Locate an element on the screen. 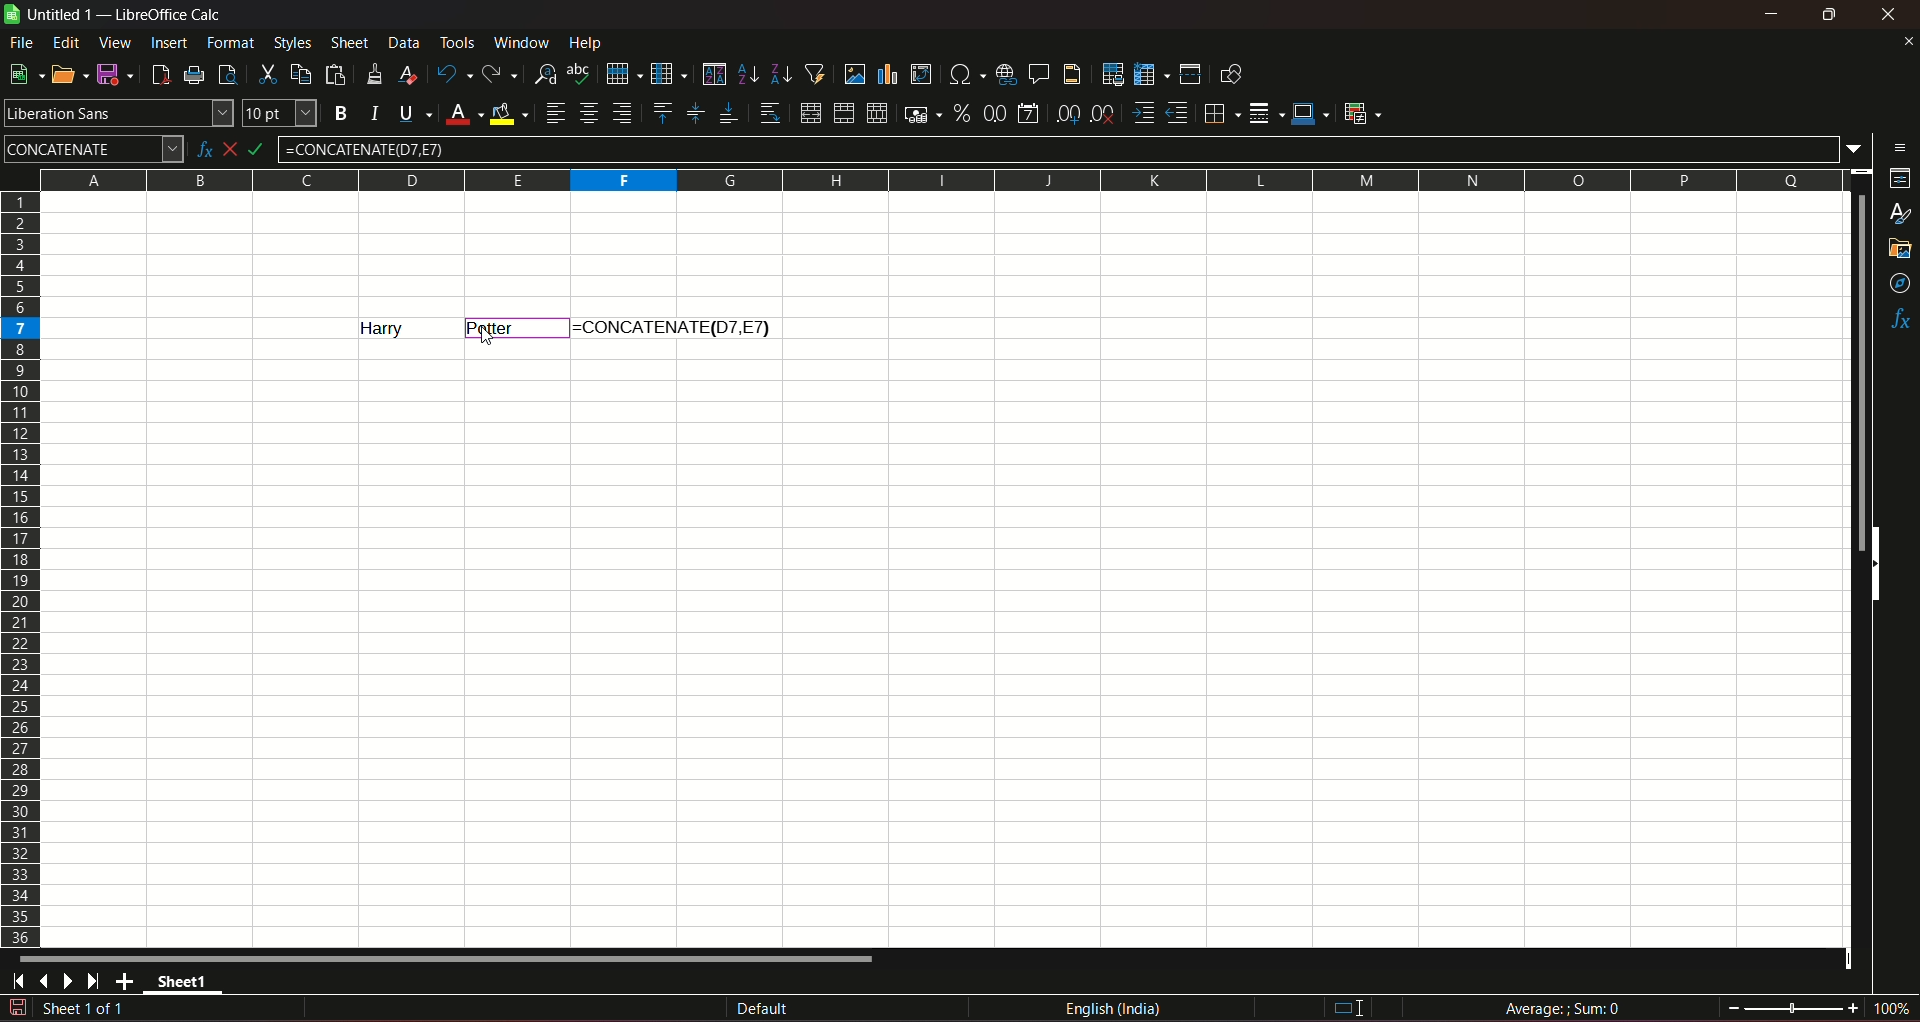  open is located at coordinates (65, 74).